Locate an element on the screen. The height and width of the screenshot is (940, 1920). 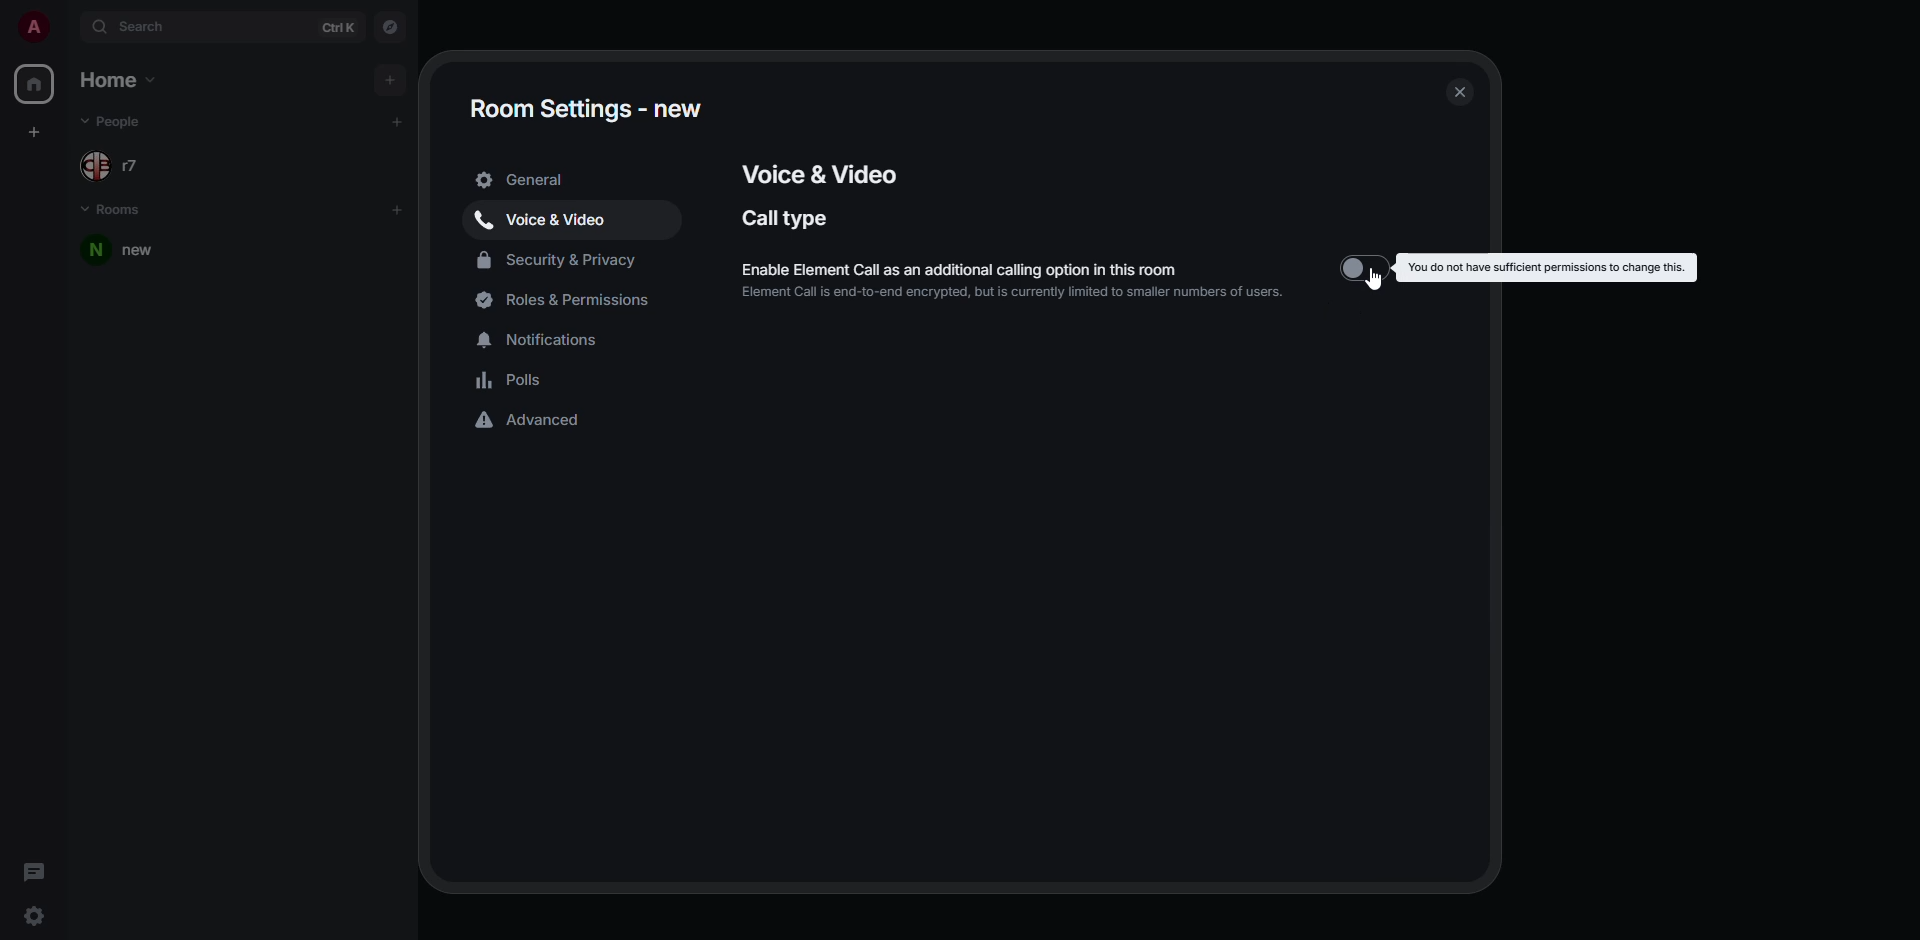
voice & video is located at coordinates (547, 221).